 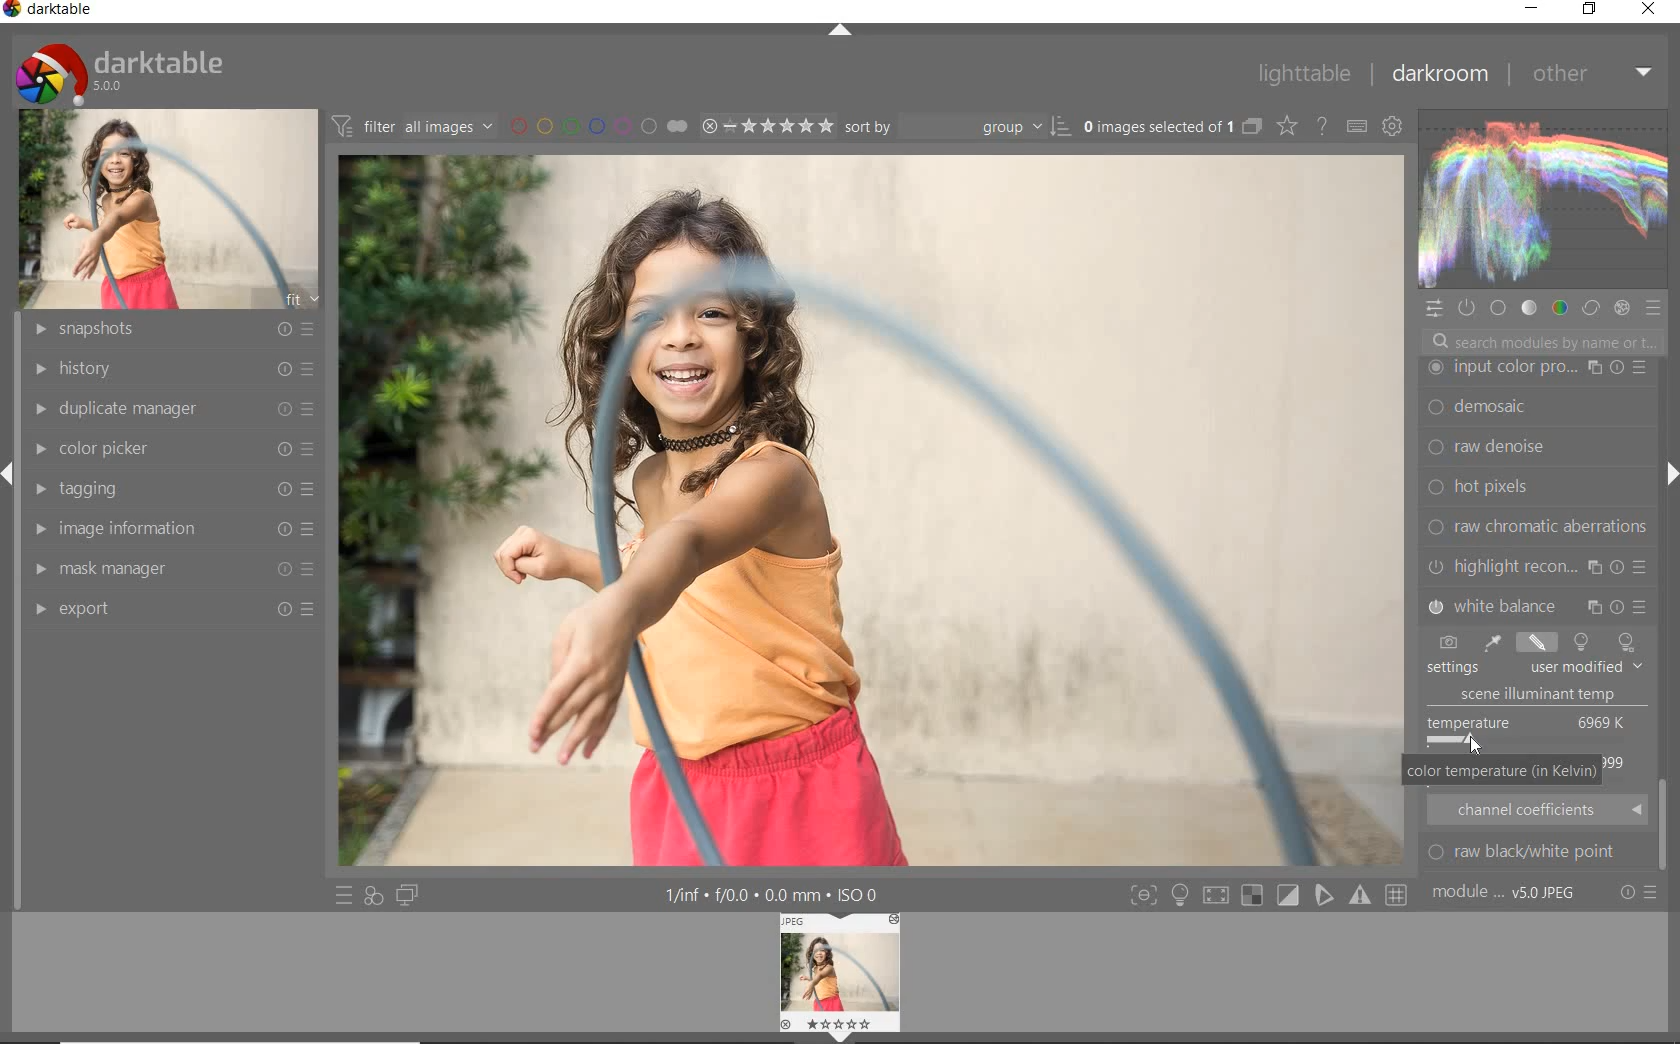 What do you see at coordinates (1325, 898) in the screenshot?
I see `toggle mode ` at bounding box center [1325, 898].